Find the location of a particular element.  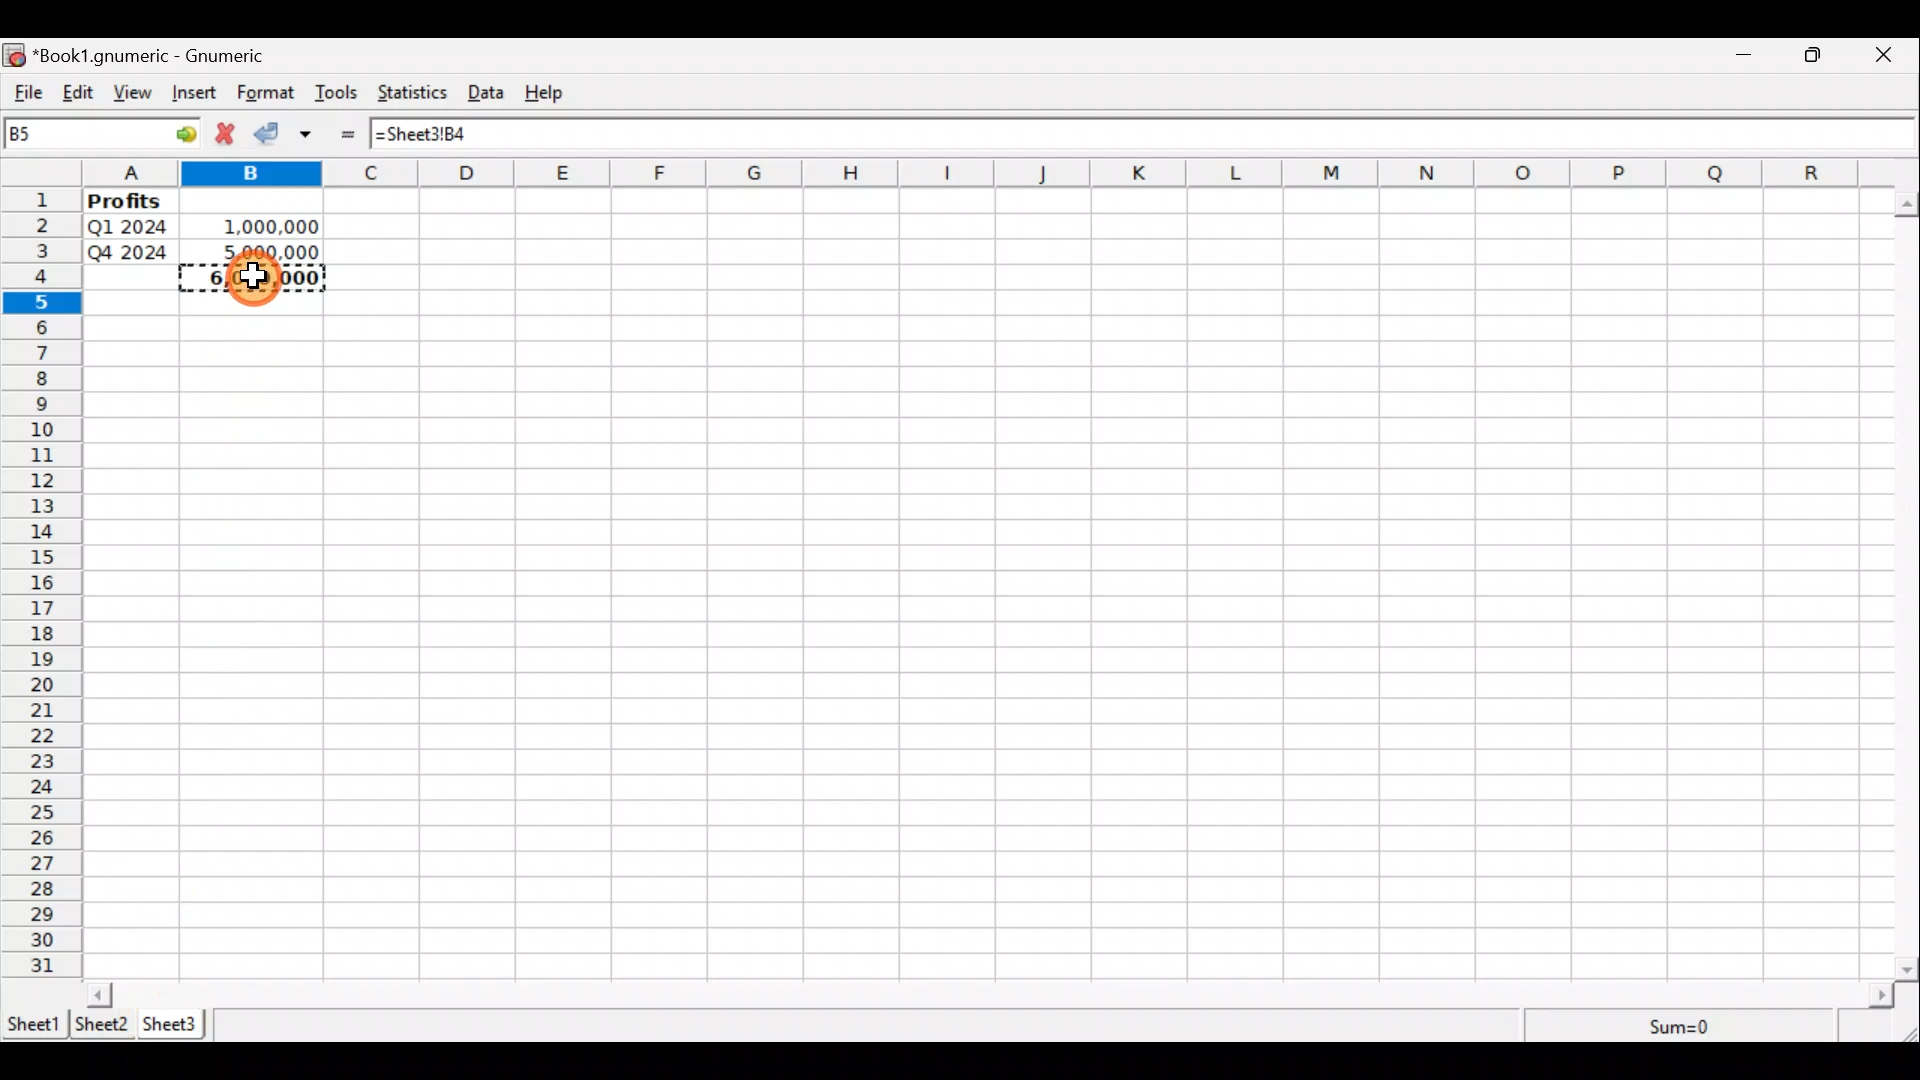

Format is located at coordinates (266, 94).